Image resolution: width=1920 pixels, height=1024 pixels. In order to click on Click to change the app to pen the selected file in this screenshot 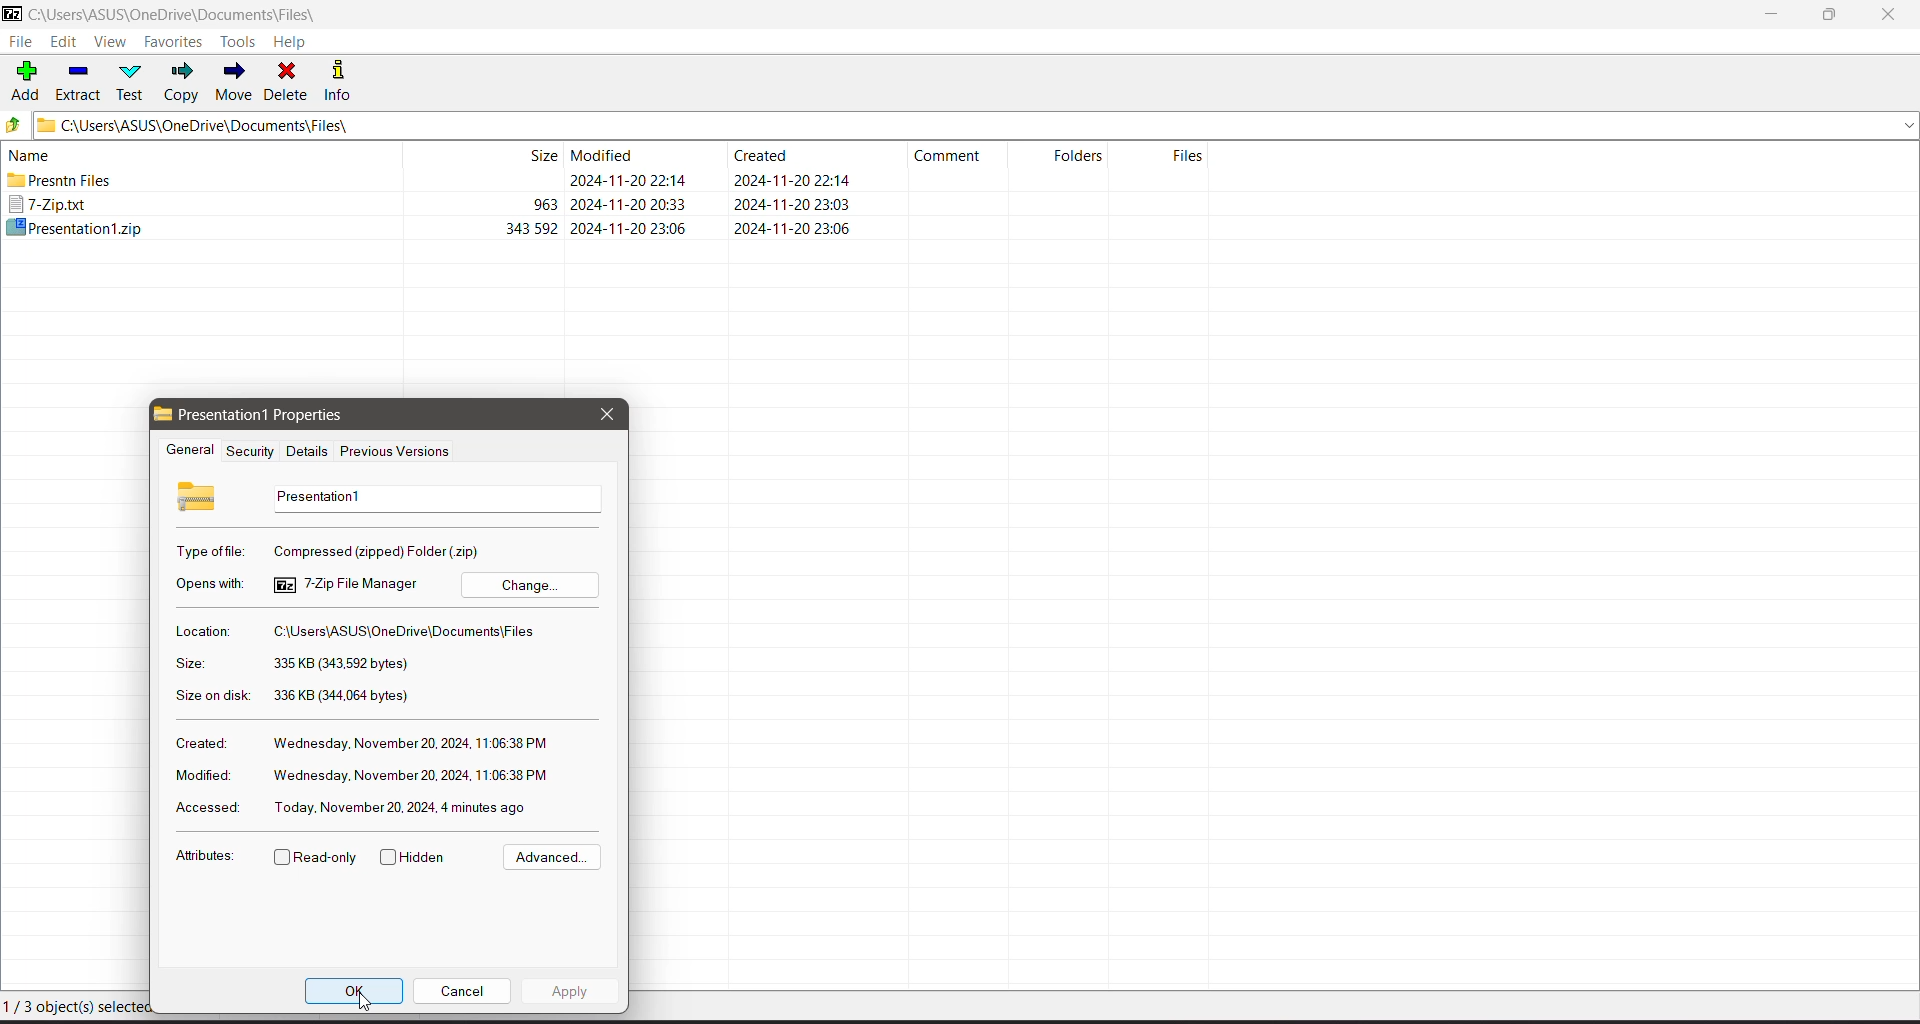, I will do `click(530, 584)`.